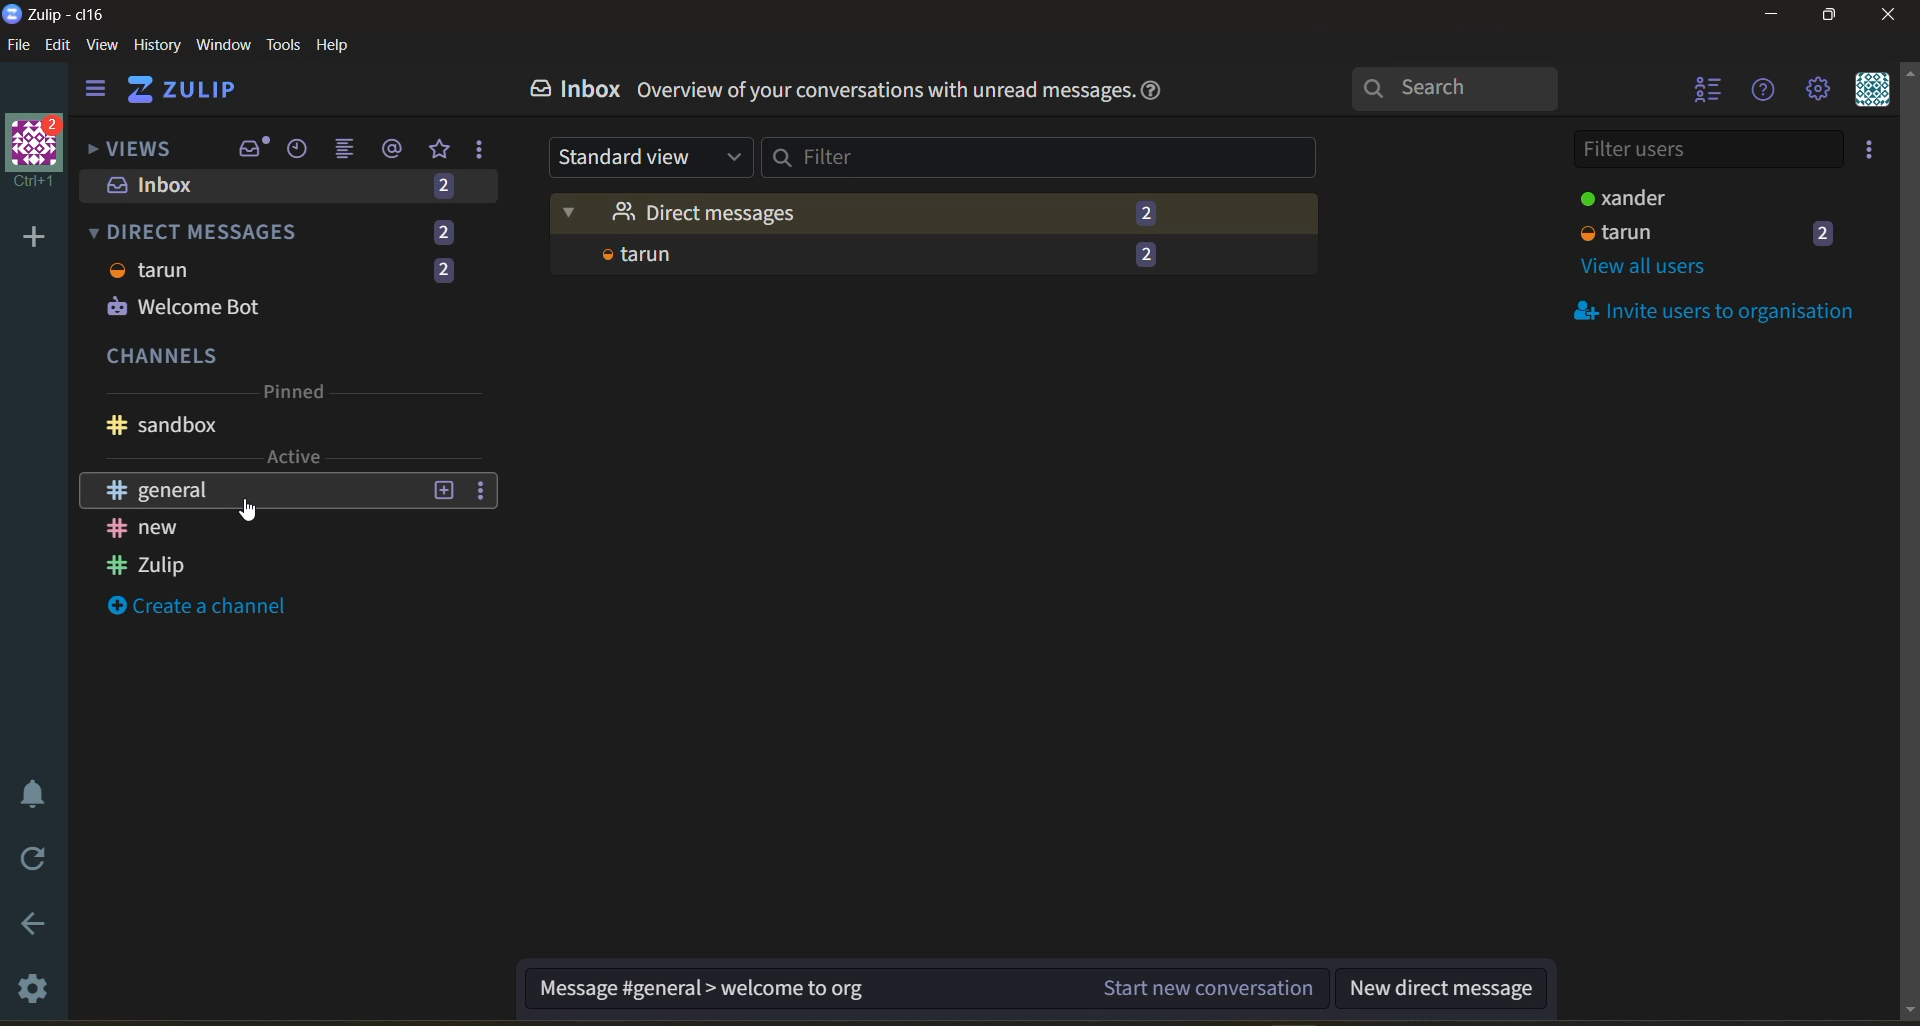 Image resolution: width=1920 pixels, height=1026 pixels. What do you see at coordinates (293, 190) in the screenshot?
I see `inbox` at bounding box center [293, 190].